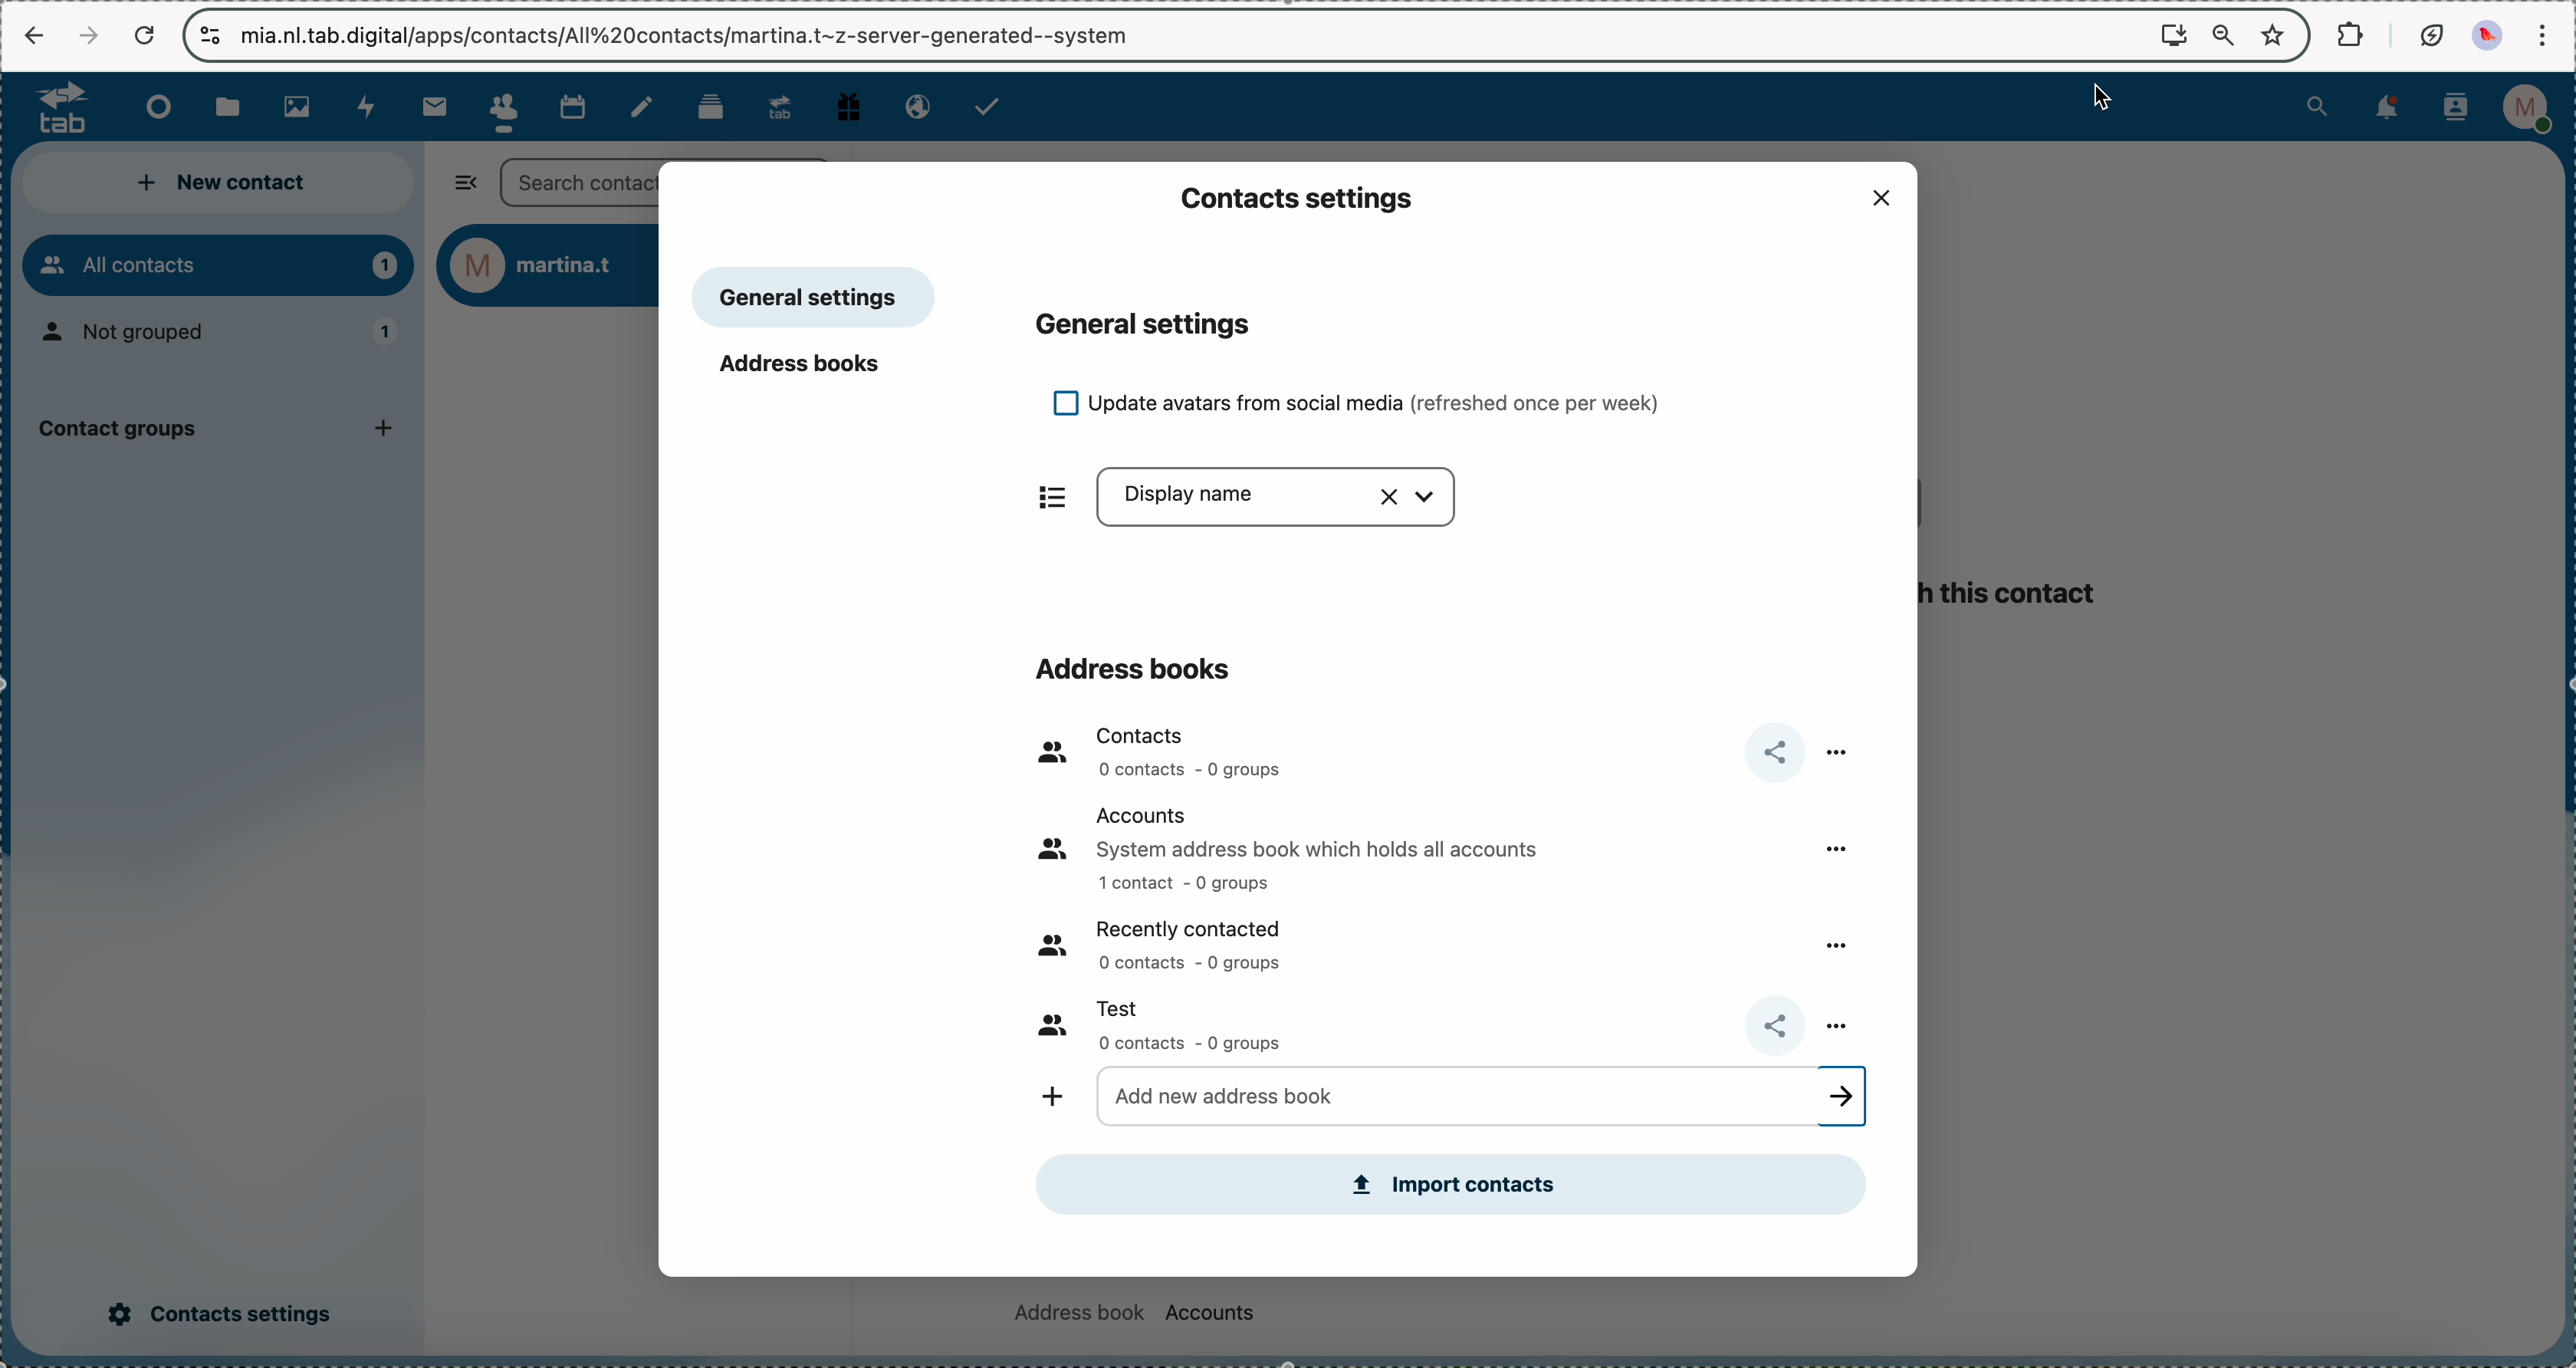 This screenshot has height=1368, width=2576. I want to click on navigate back, so click(31, 33).